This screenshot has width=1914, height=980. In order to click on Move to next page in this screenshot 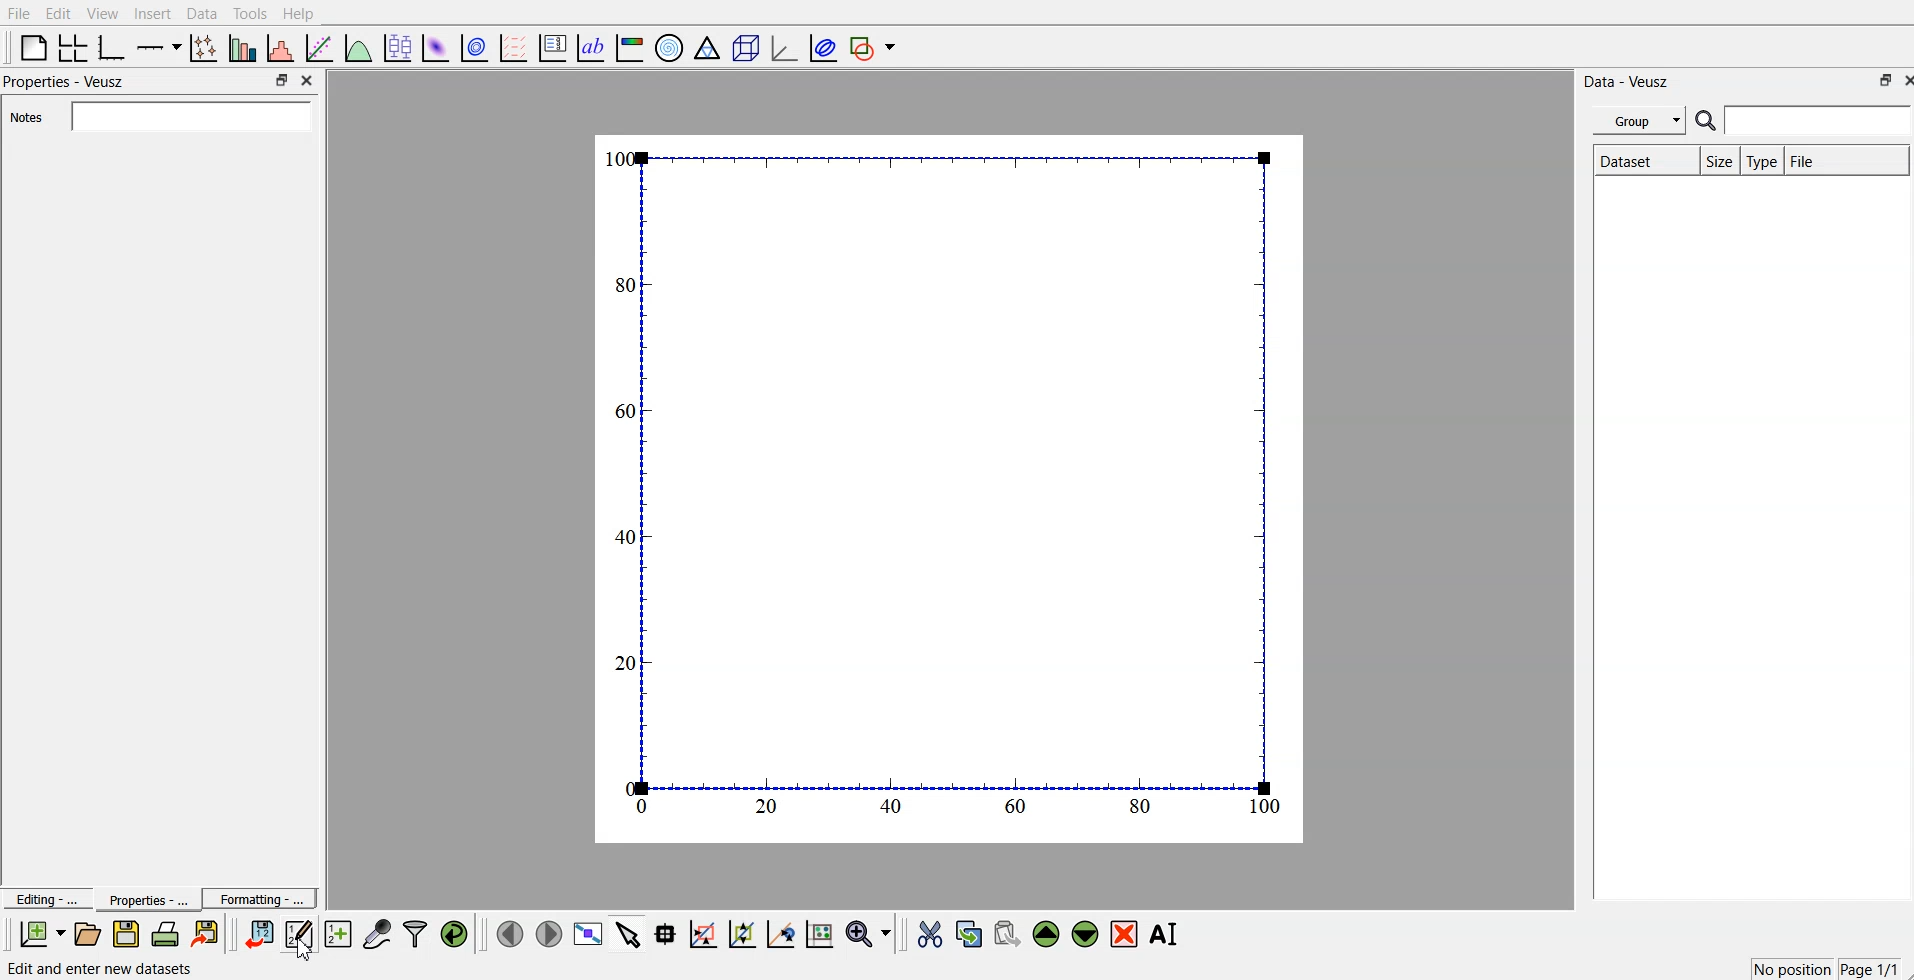, I will do `click(548, 932)`.